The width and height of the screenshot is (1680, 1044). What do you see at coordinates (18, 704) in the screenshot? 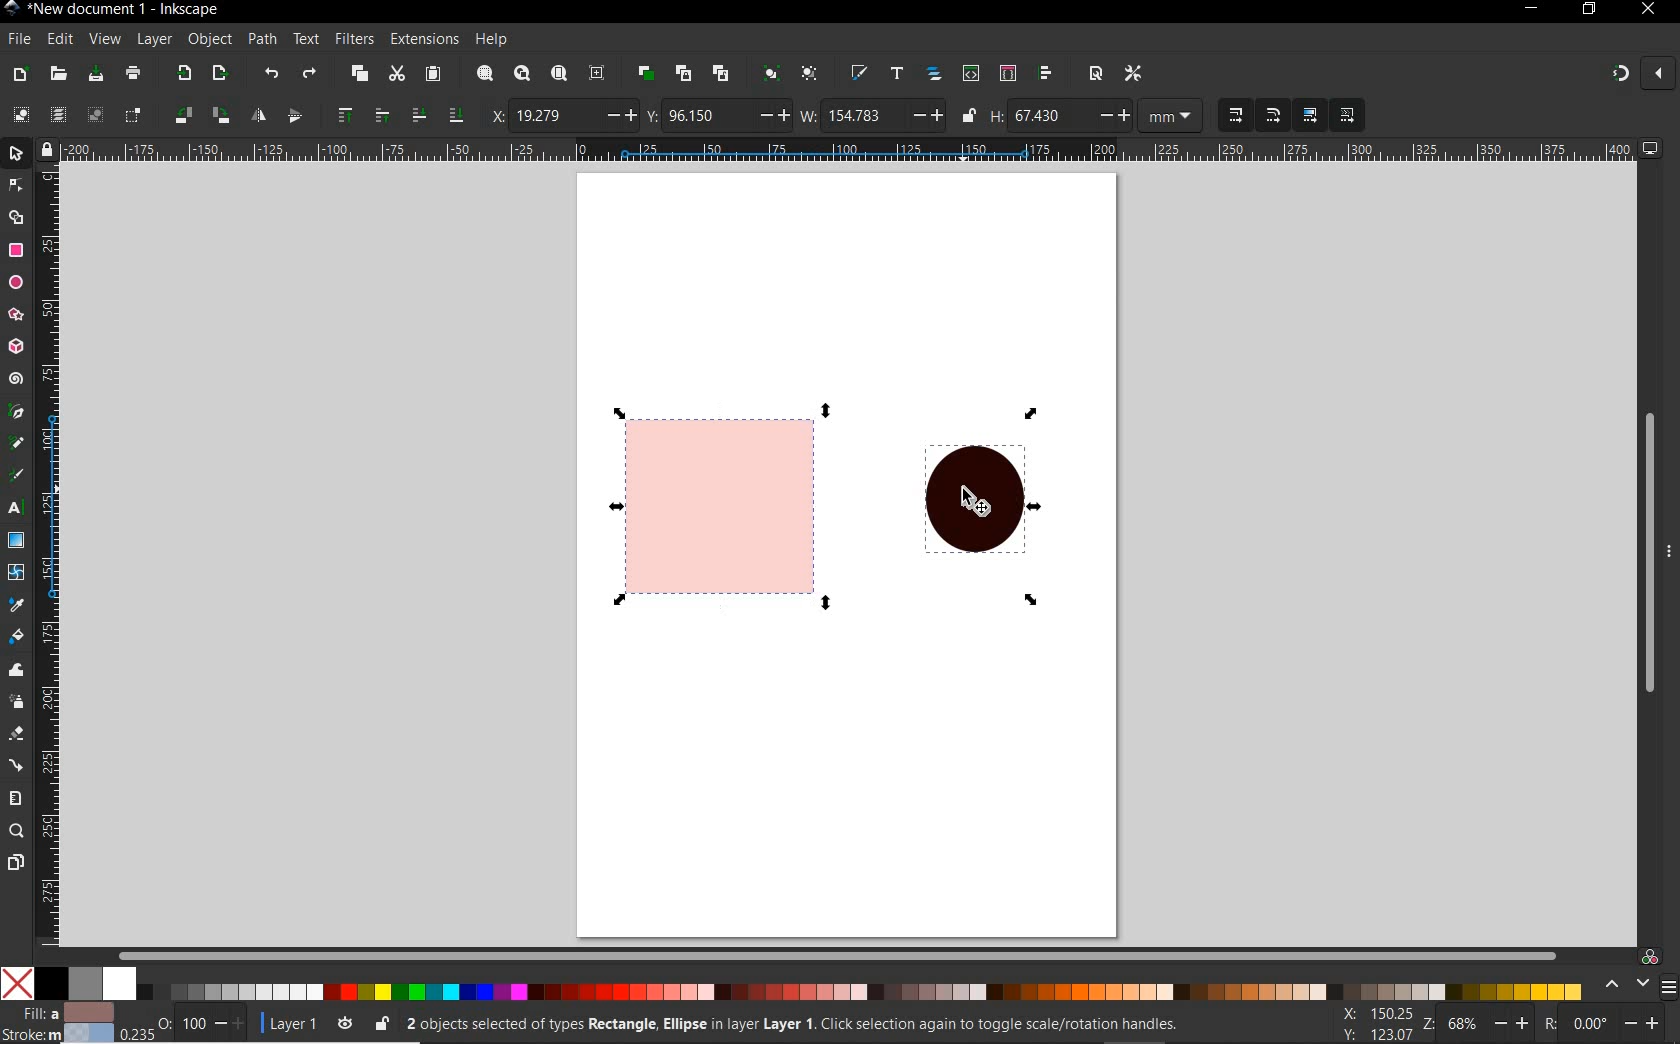
I see `spray tool` at bounding box center [18, 704].